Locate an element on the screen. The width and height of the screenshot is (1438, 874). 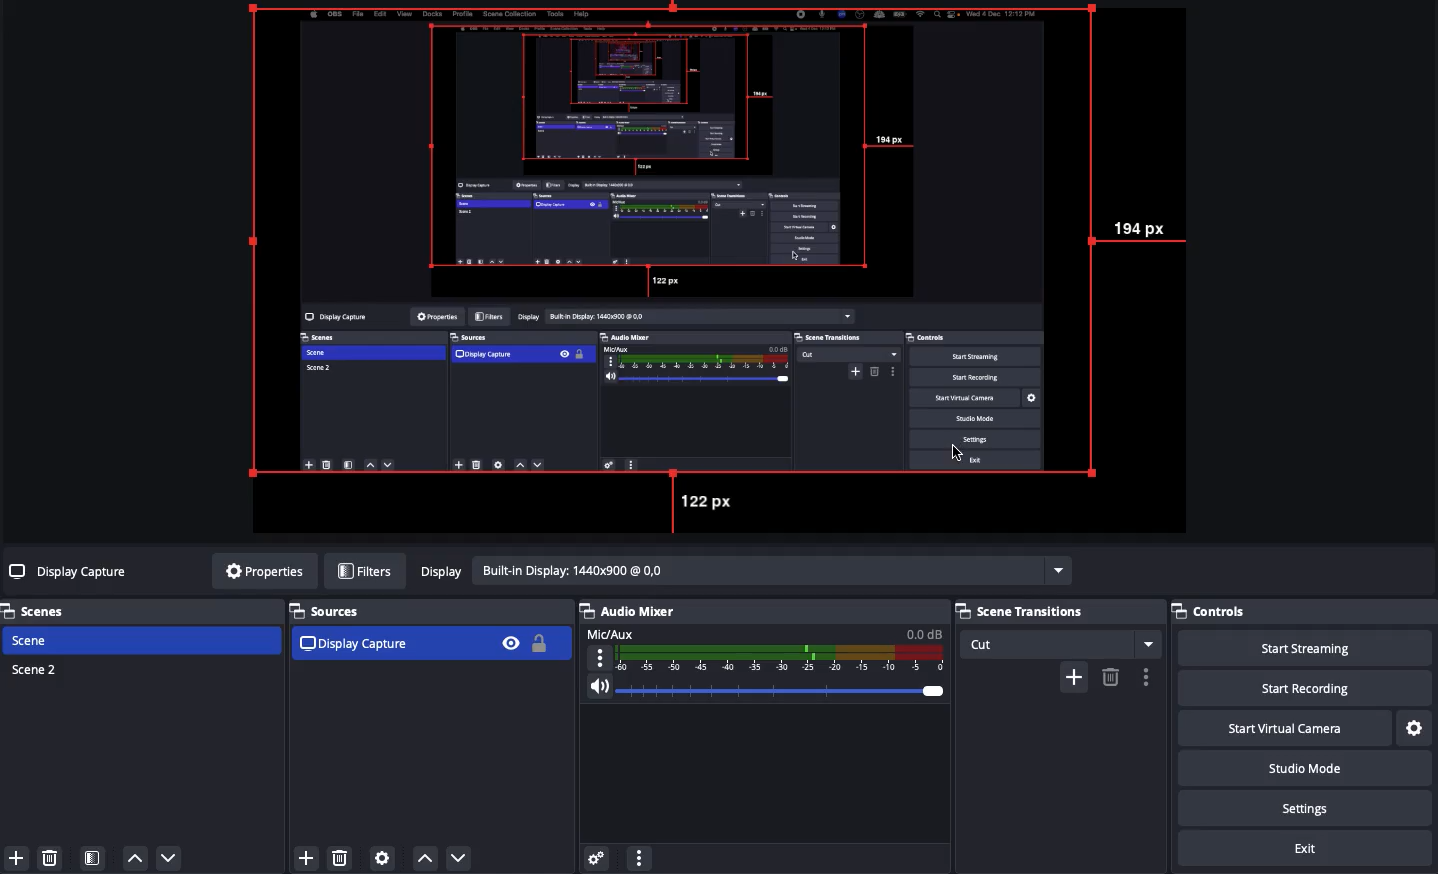
194 px is located at coordinates (1145, 229).